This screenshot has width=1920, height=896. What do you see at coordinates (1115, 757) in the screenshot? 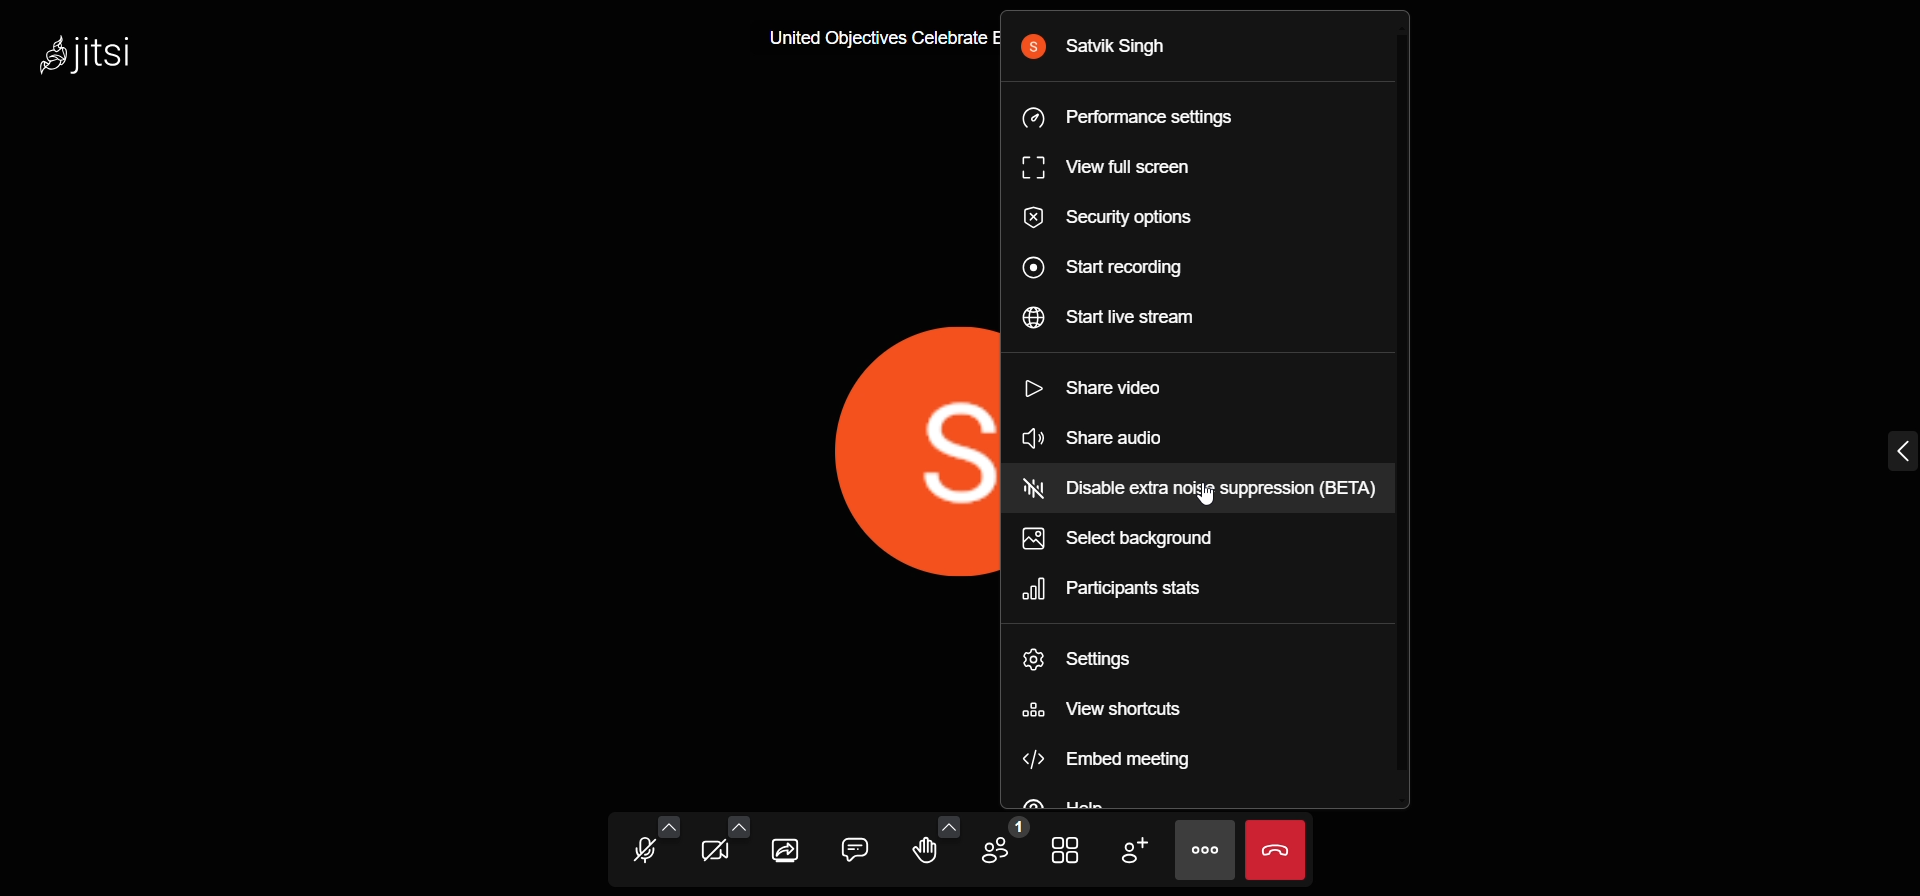
I see `embed meeting` at bounding box center [1115, 757].